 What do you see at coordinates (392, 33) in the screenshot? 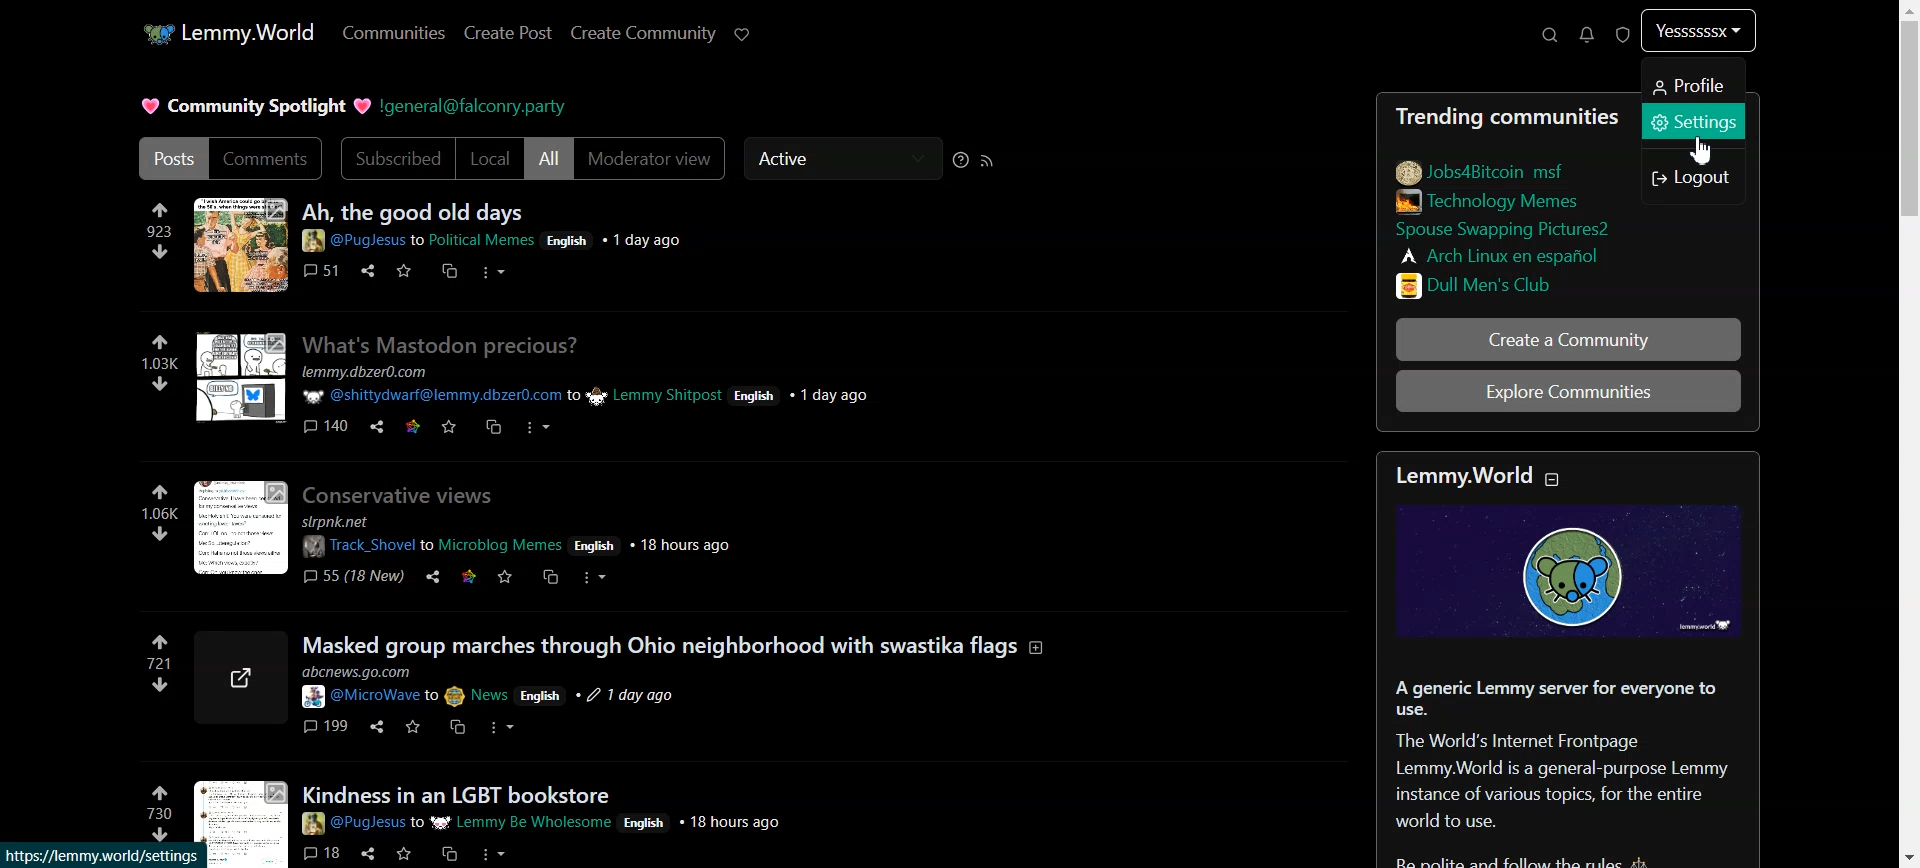
I see `Communities` at bounding box center [392, 33].